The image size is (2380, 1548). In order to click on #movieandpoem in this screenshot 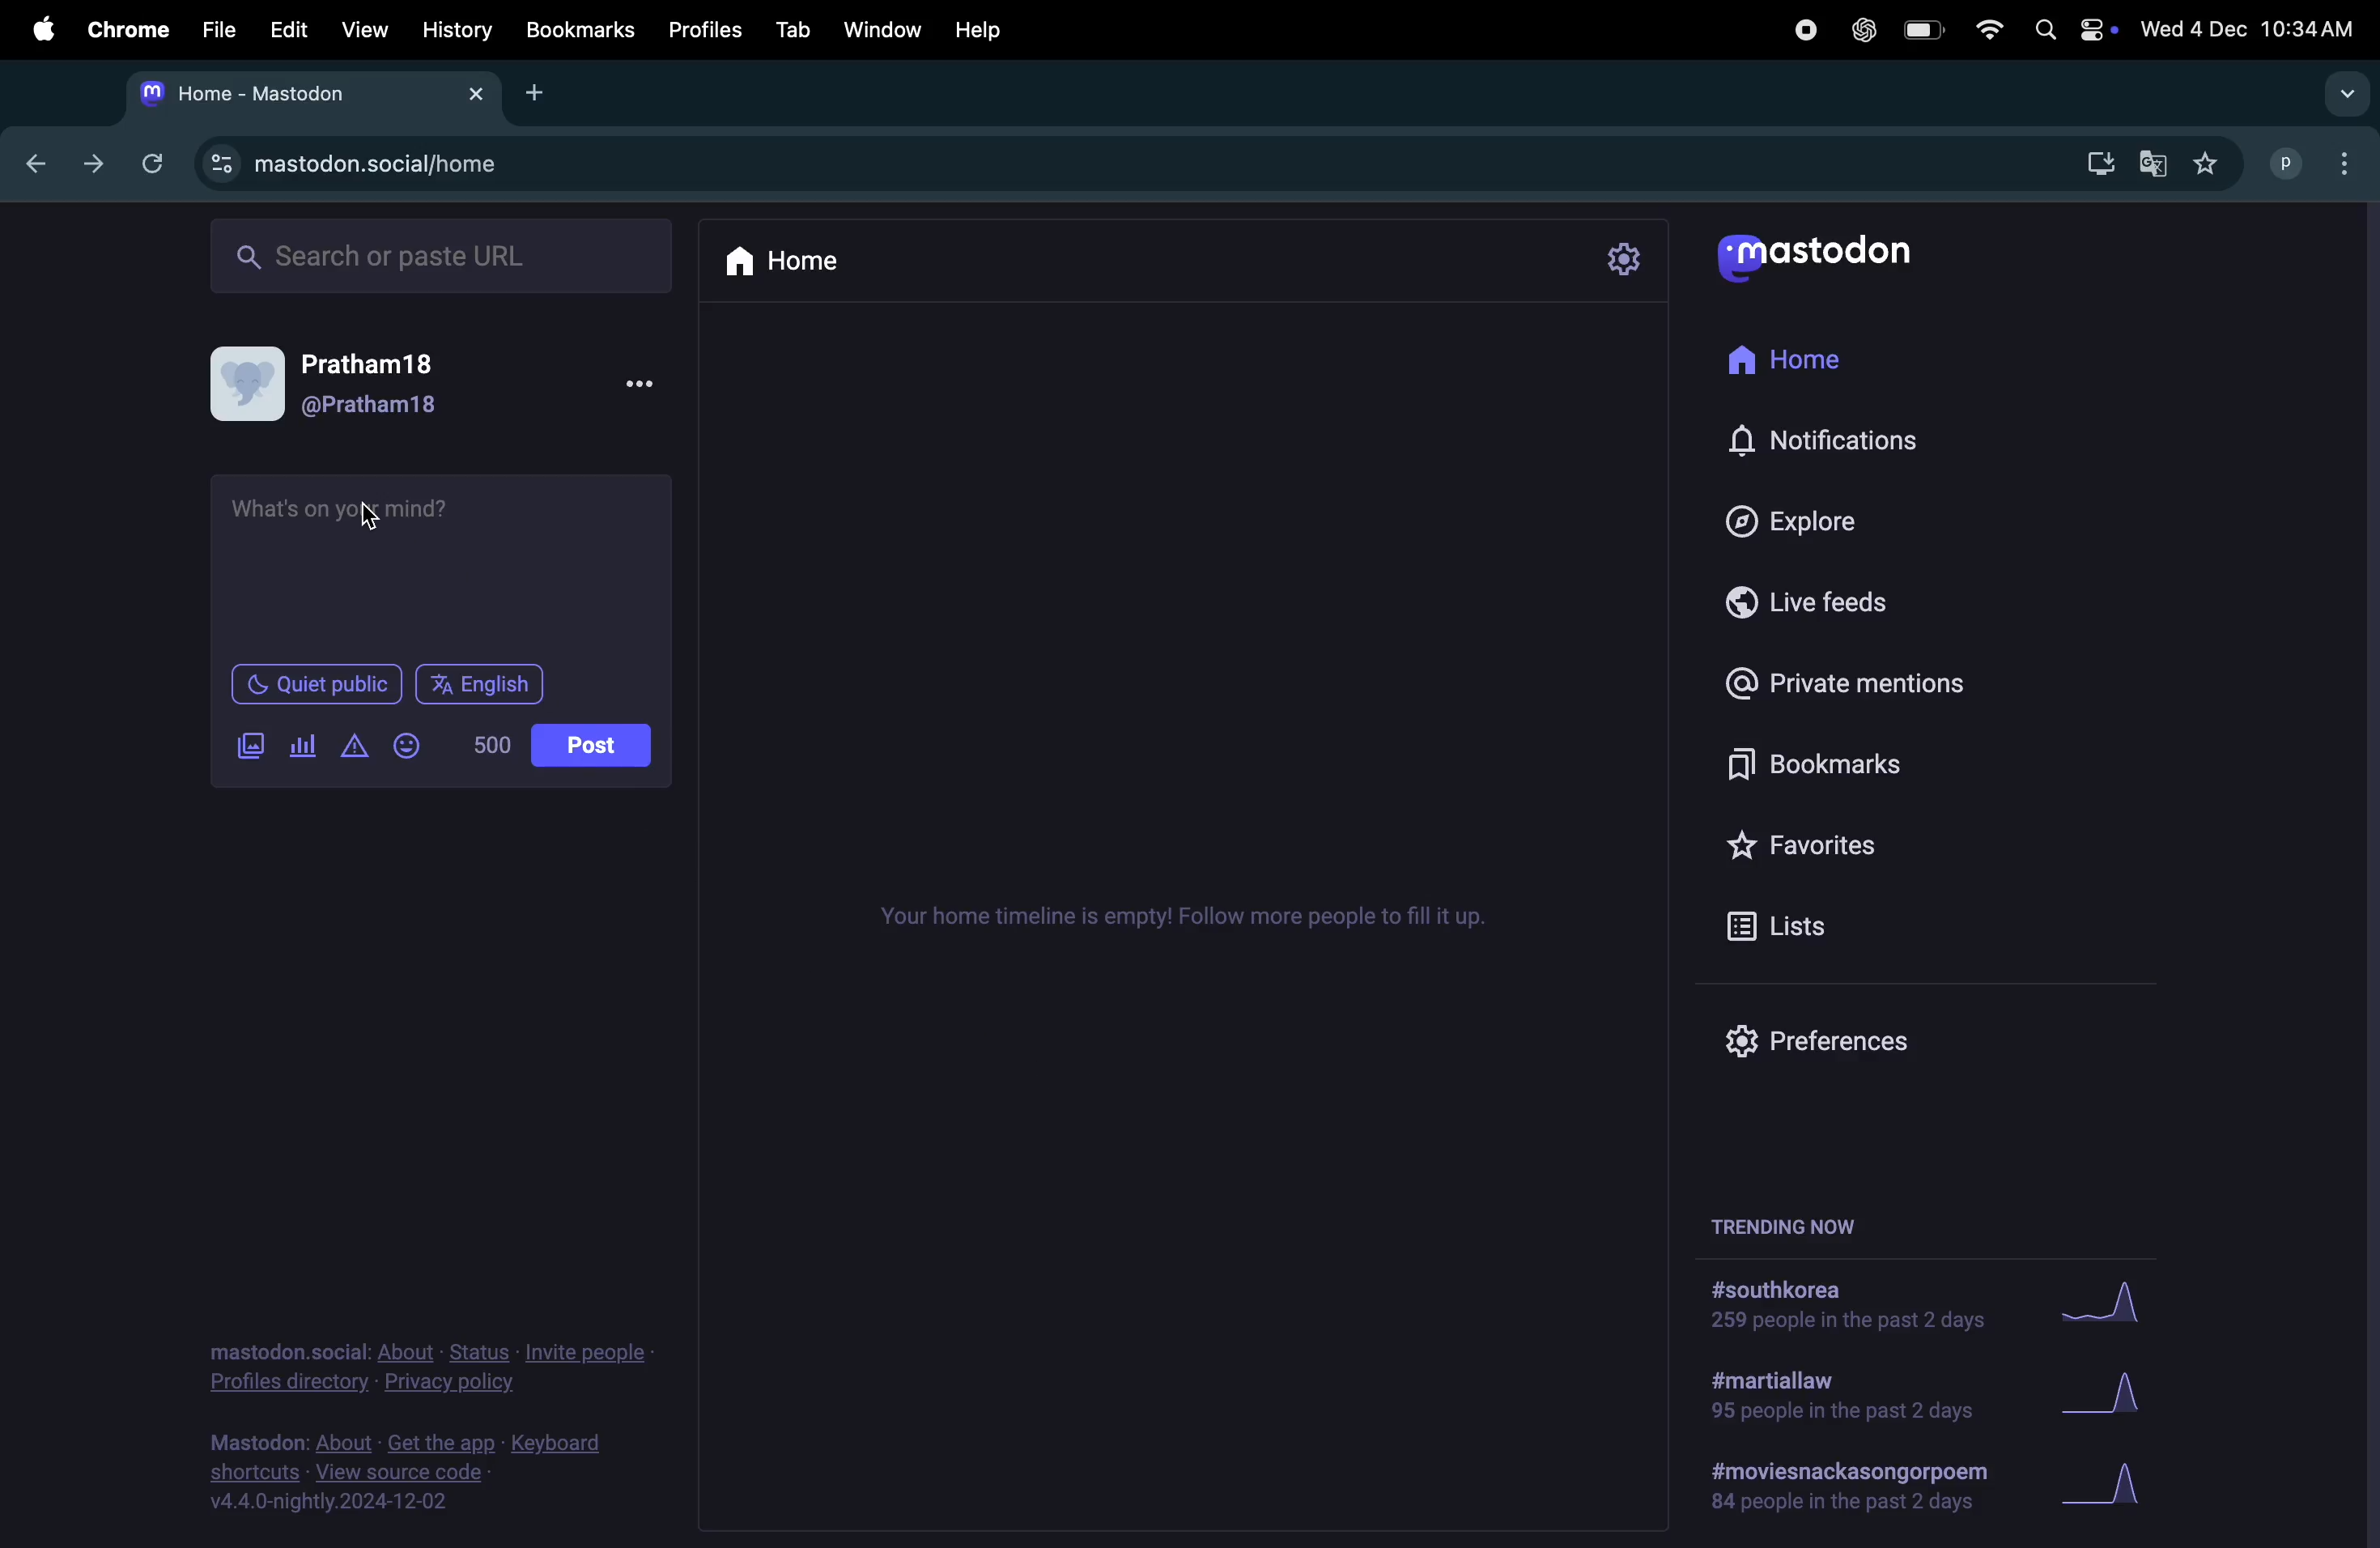, I will do `click(1839, 1486)`.